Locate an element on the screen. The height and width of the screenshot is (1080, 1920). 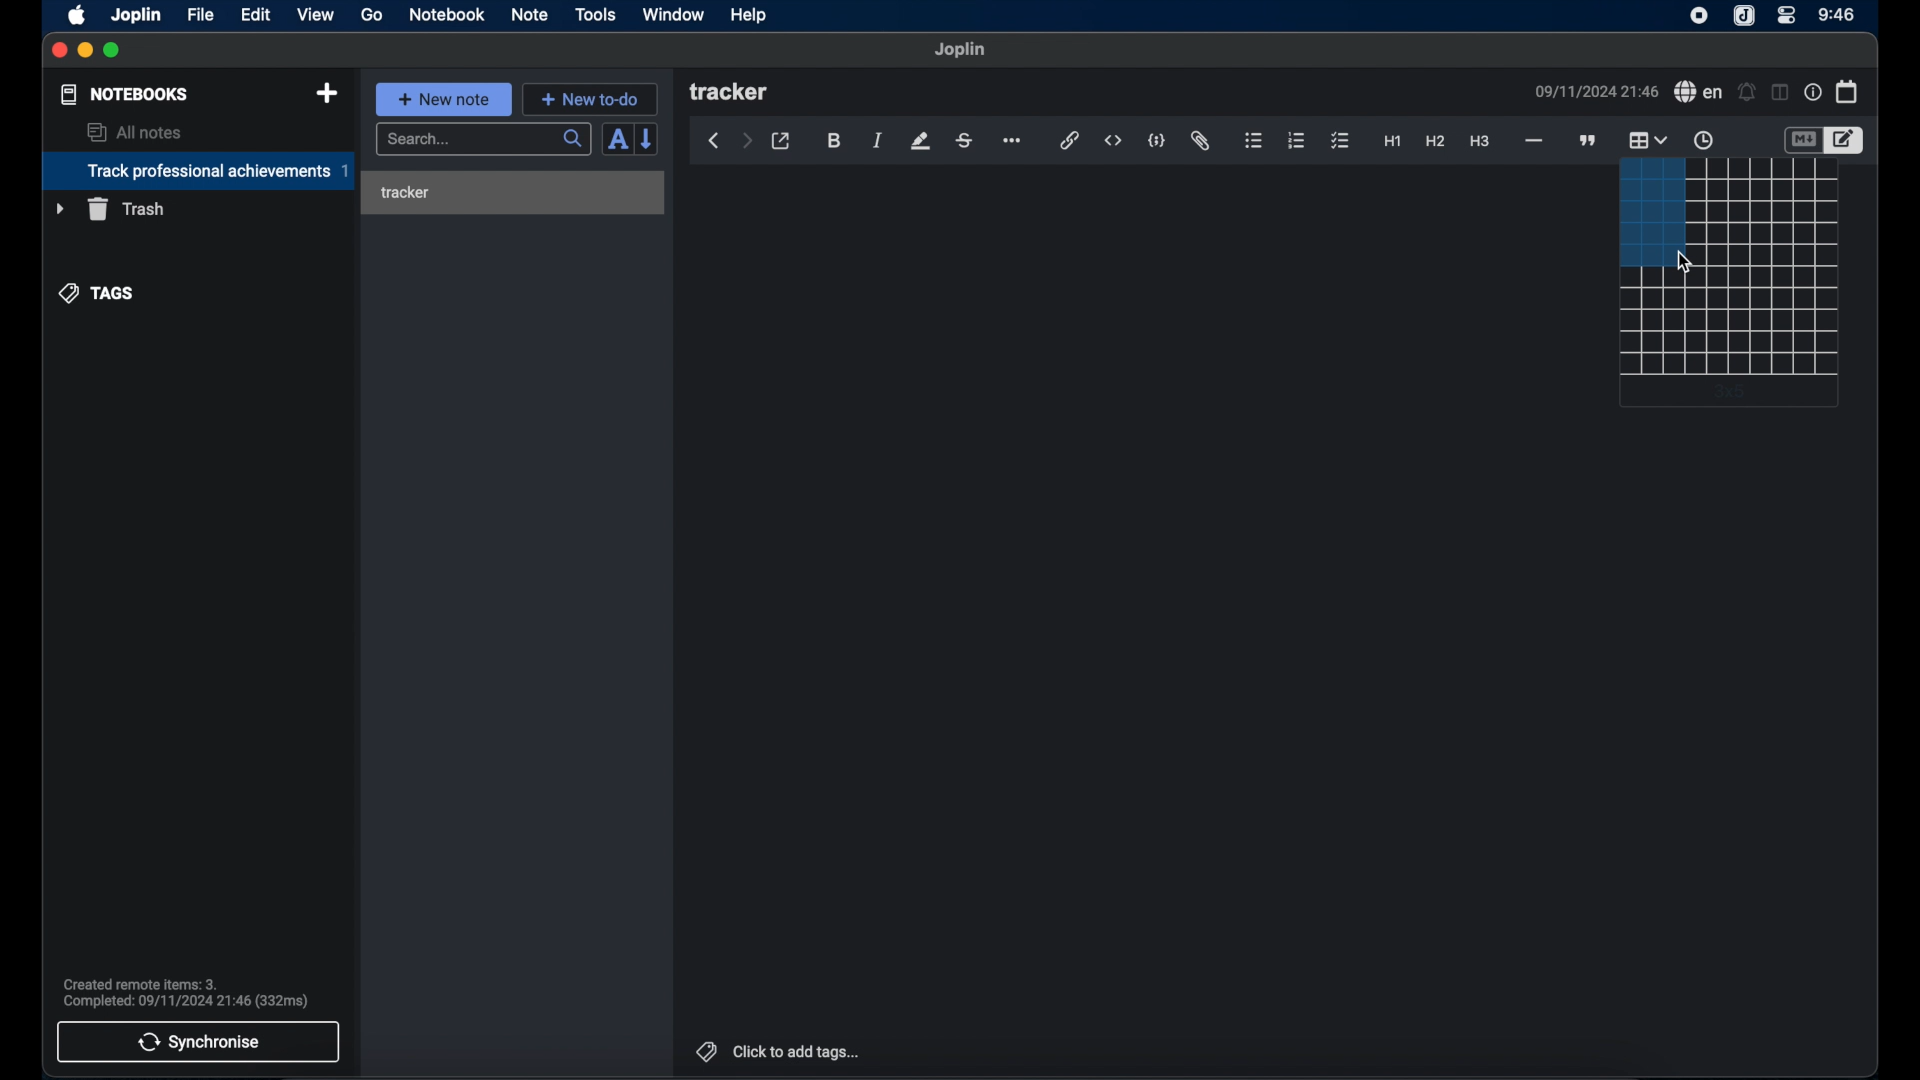
minimize is located at coordinates (86, 51).